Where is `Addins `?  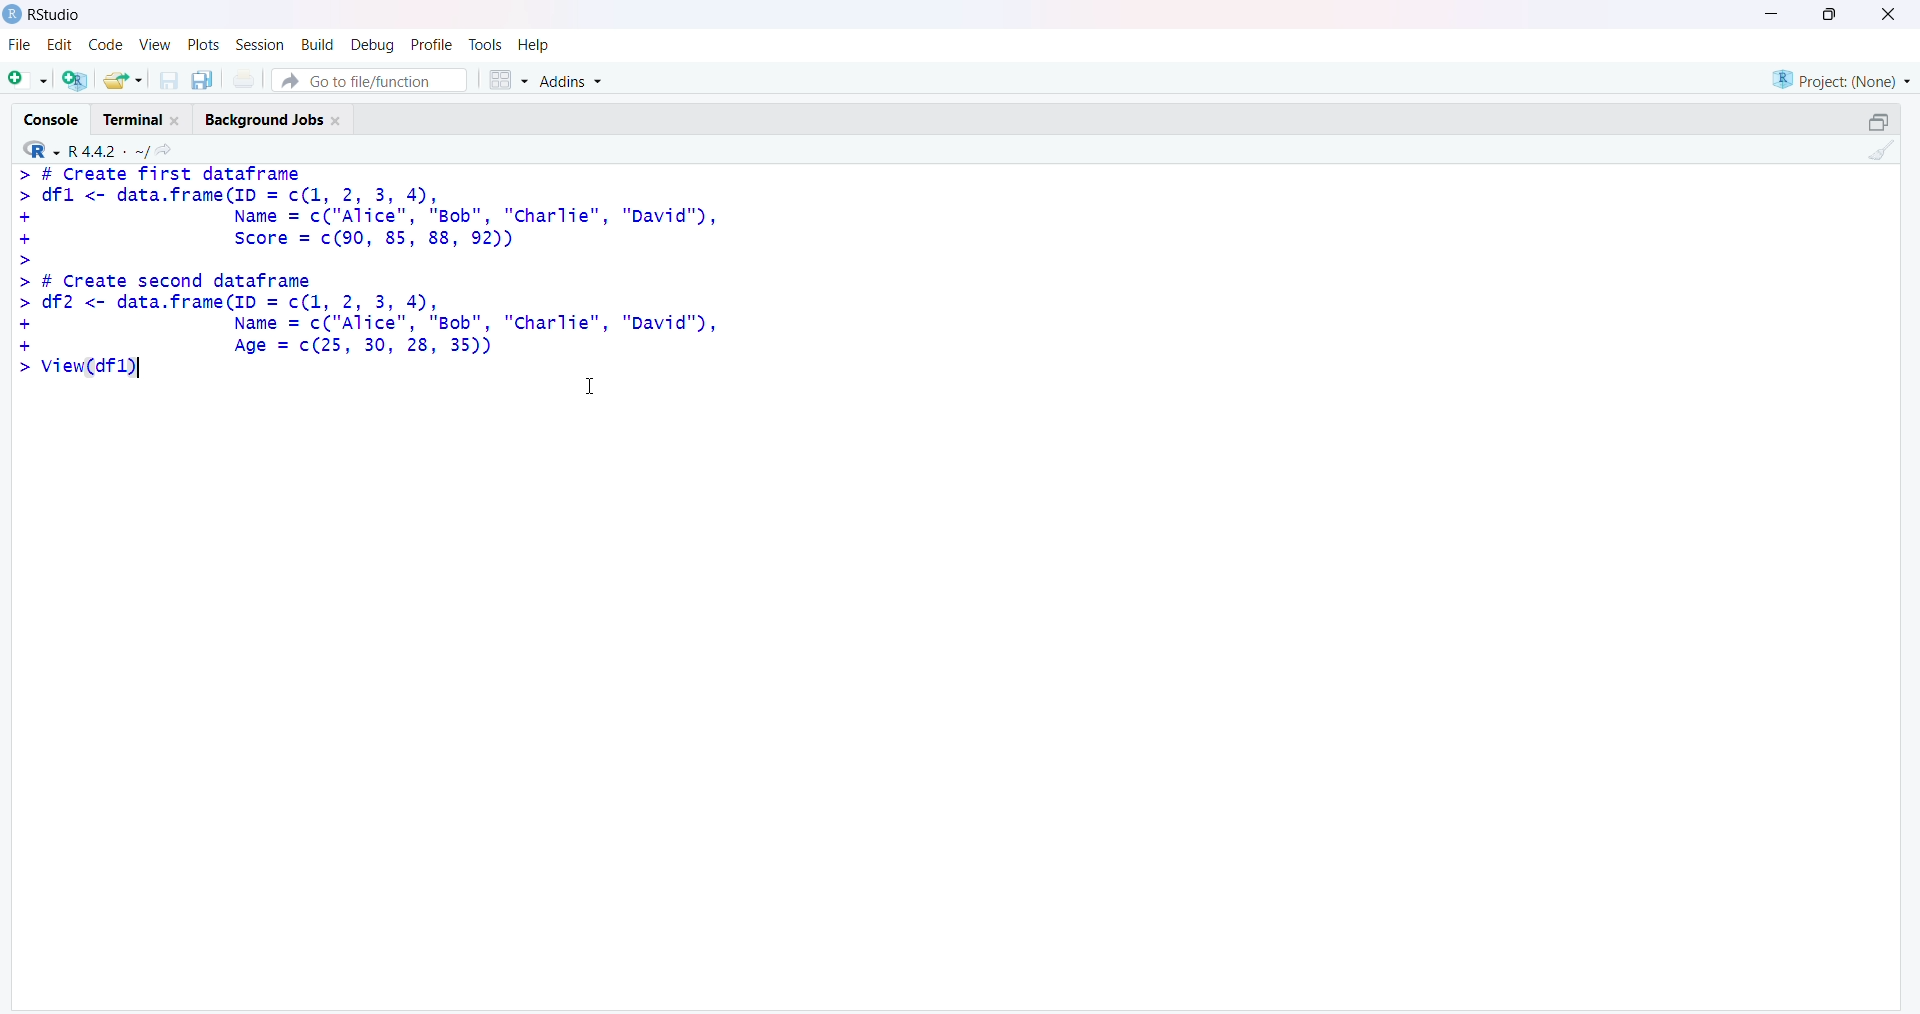 Addins  is located at coordinates (569, 80).